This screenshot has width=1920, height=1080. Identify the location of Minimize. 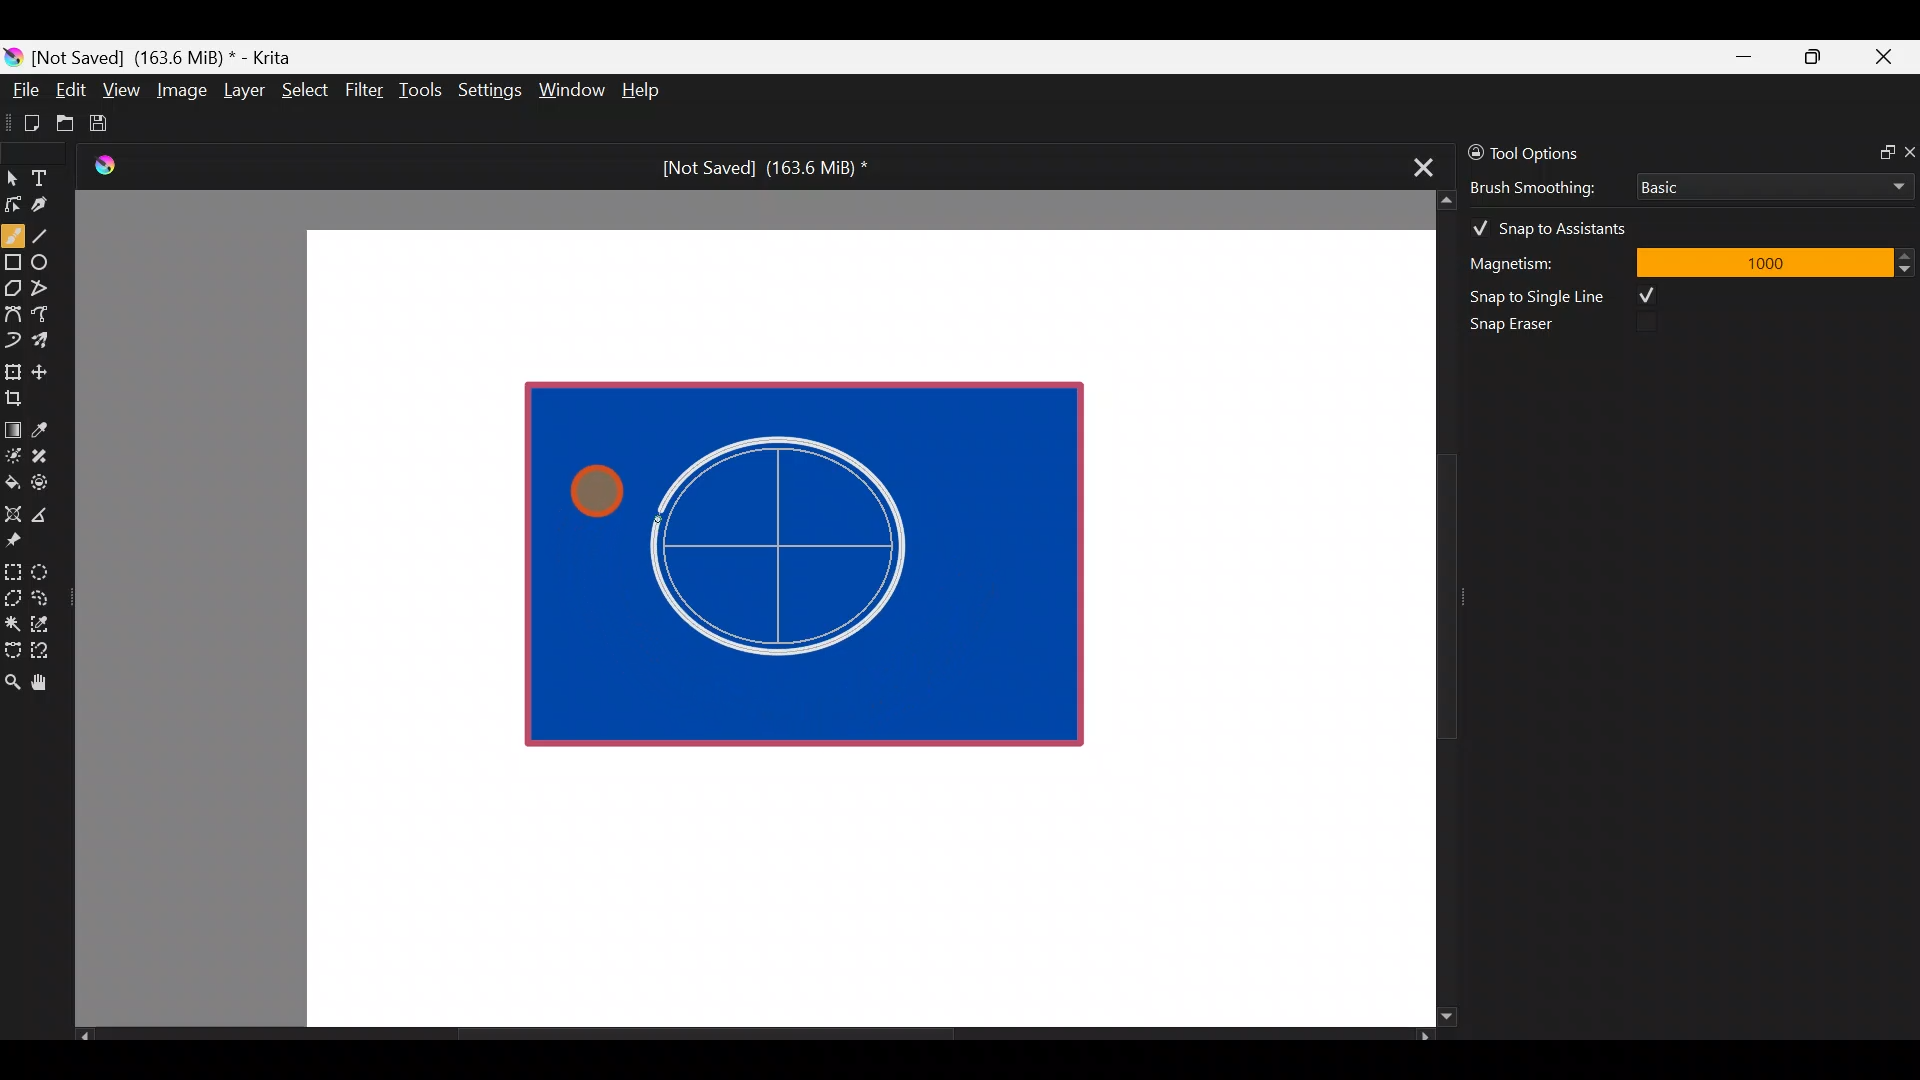
(1745, 57).